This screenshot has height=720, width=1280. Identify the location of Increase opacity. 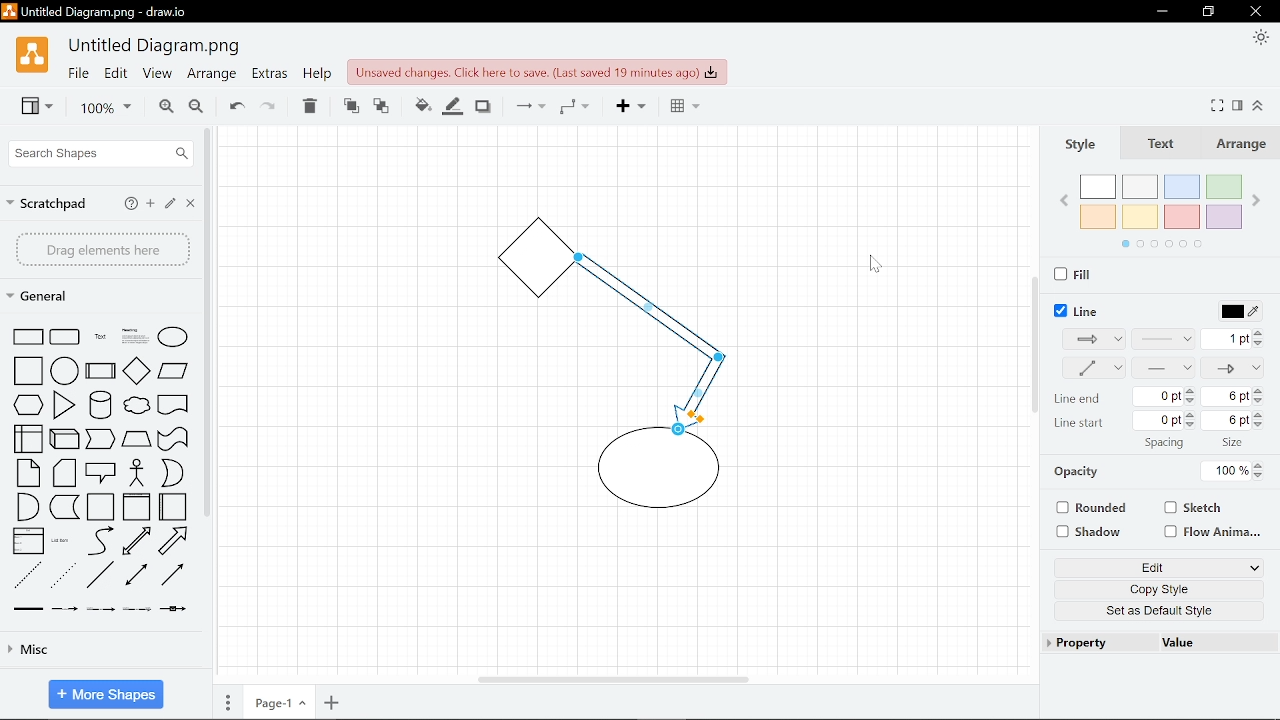
(1260, 464).